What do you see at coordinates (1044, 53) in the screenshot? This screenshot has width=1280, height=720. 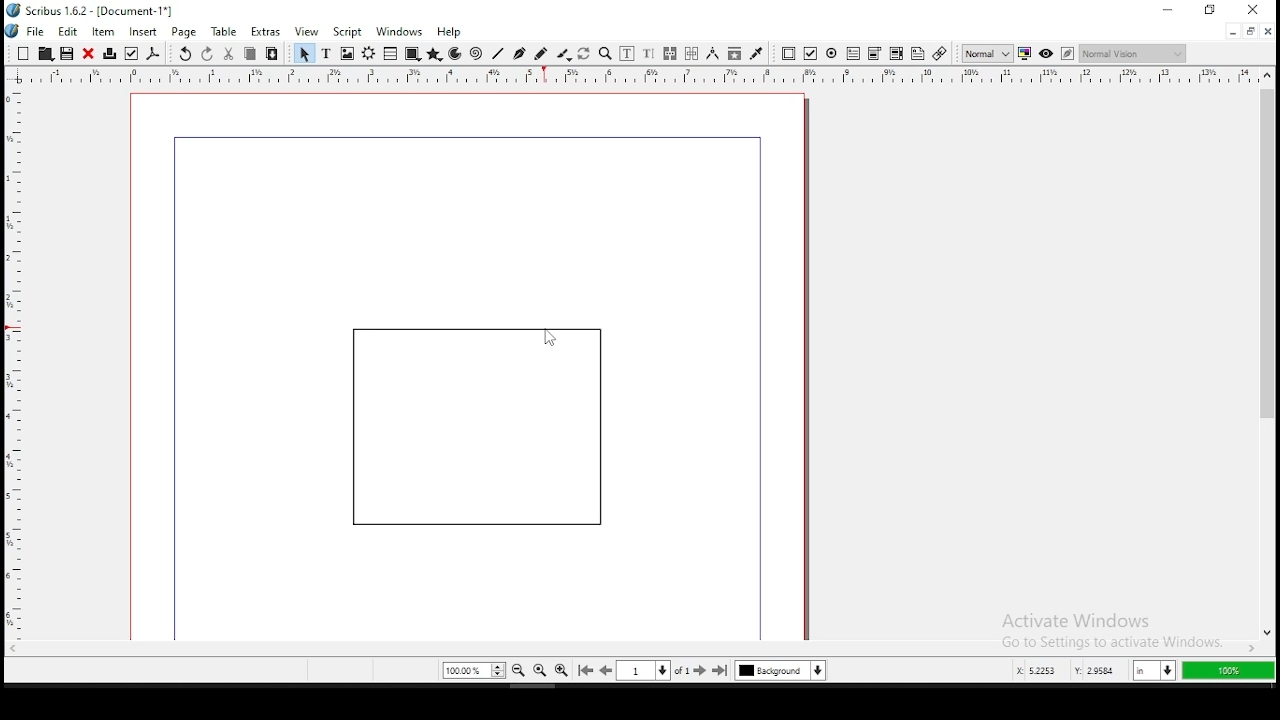 I see `preview mode` at bounding box center [1044, 53].